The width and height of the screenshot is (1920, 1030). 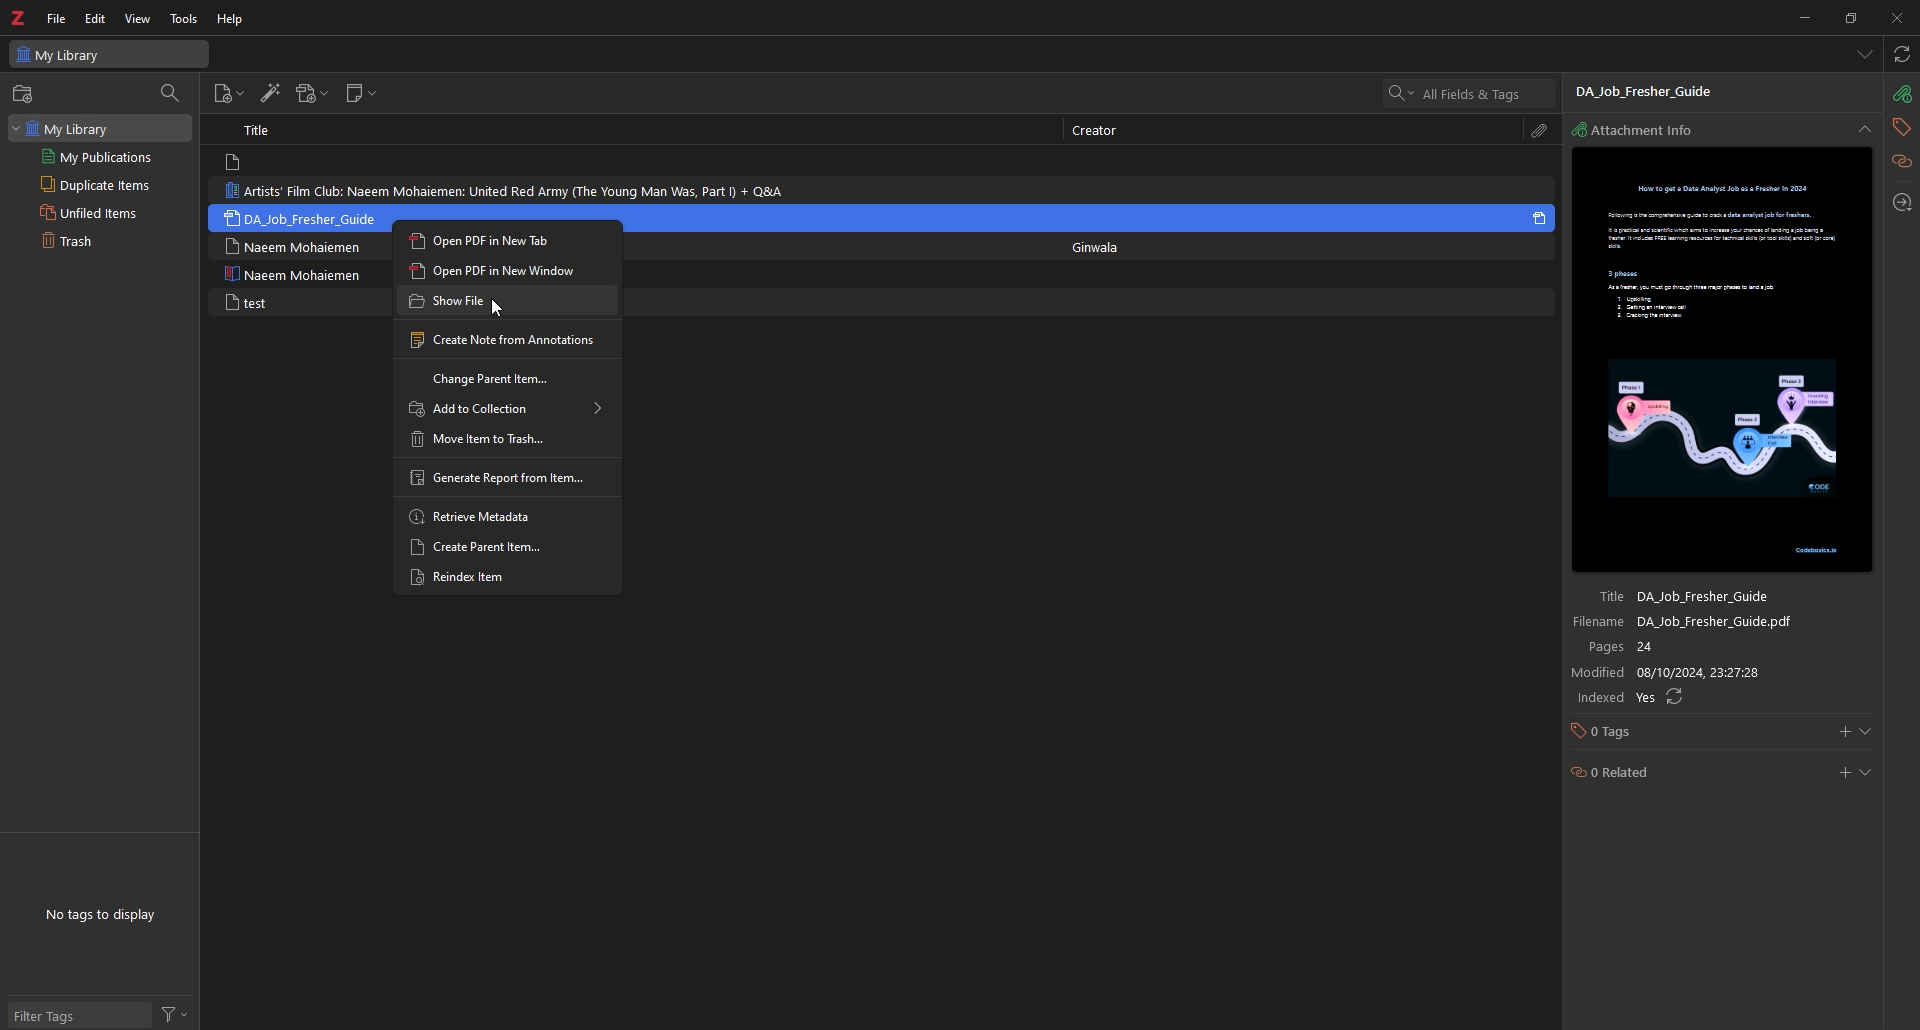 What do you see at coordinates (102, 184) in the screenshot?
I see `duplicate items` at bounding box center [102, 184].